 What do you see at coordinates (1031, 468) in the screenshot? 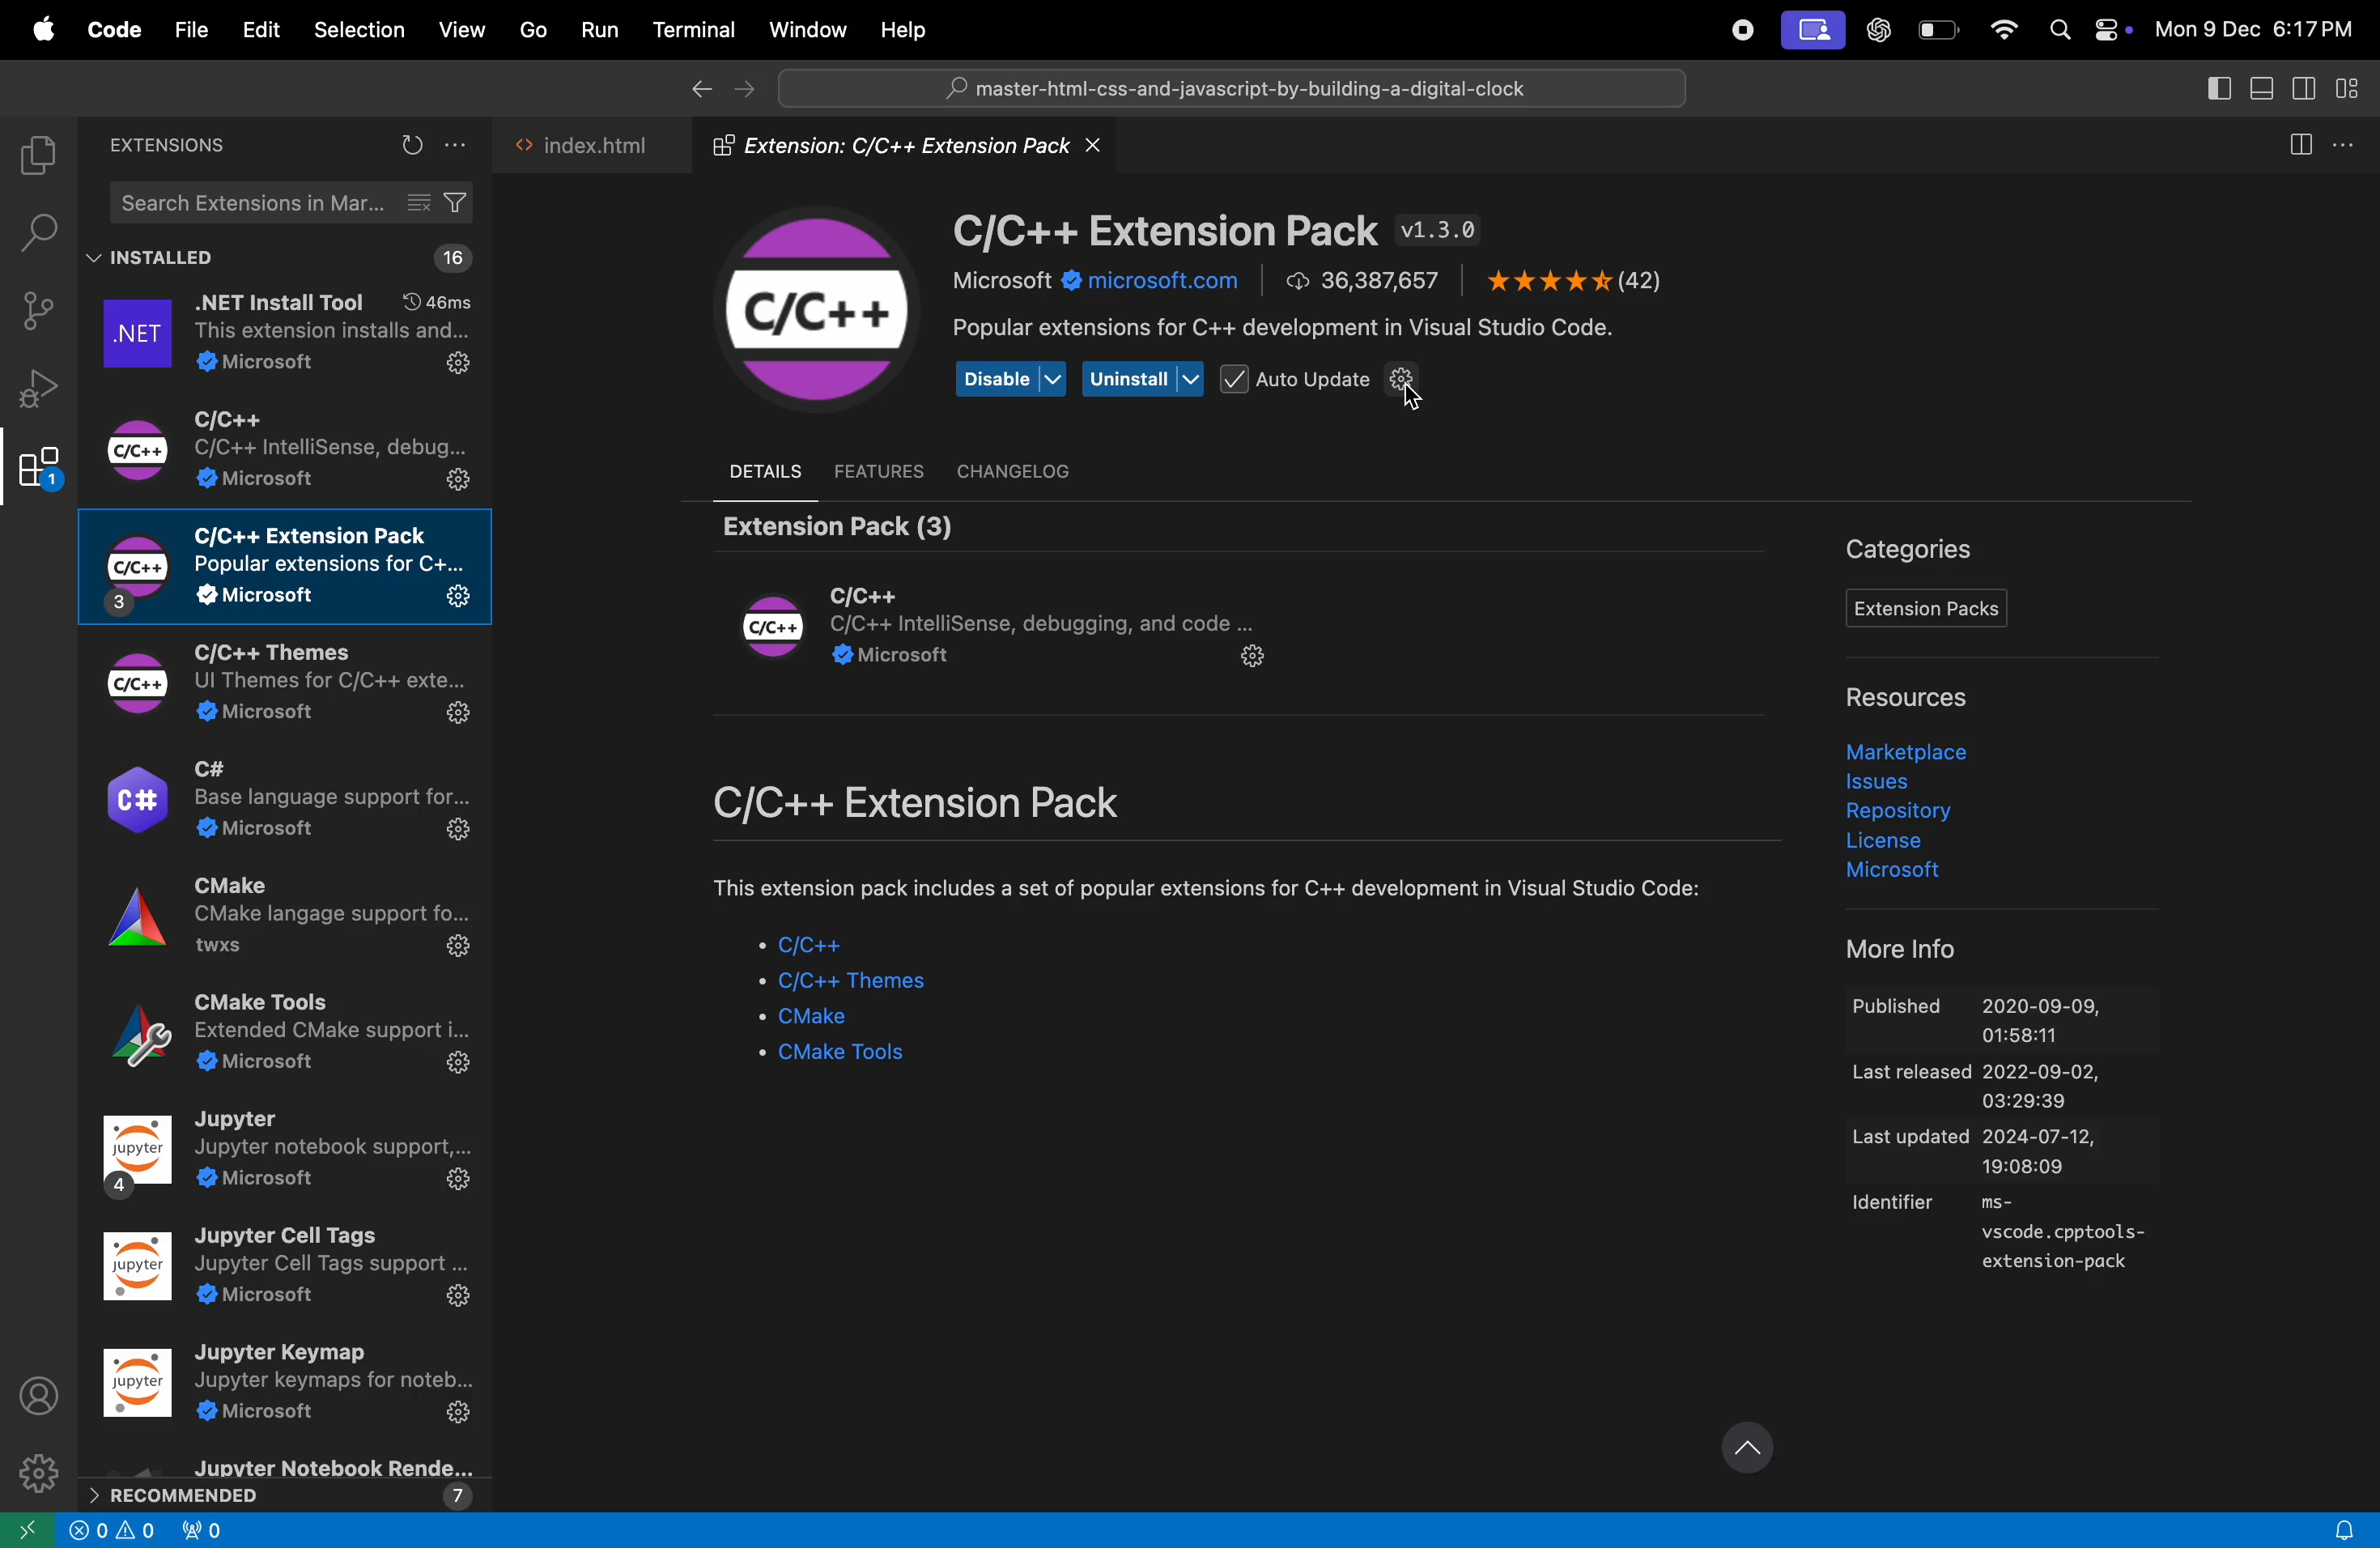
I see `chanel log` at bounding box center [1031, 468].